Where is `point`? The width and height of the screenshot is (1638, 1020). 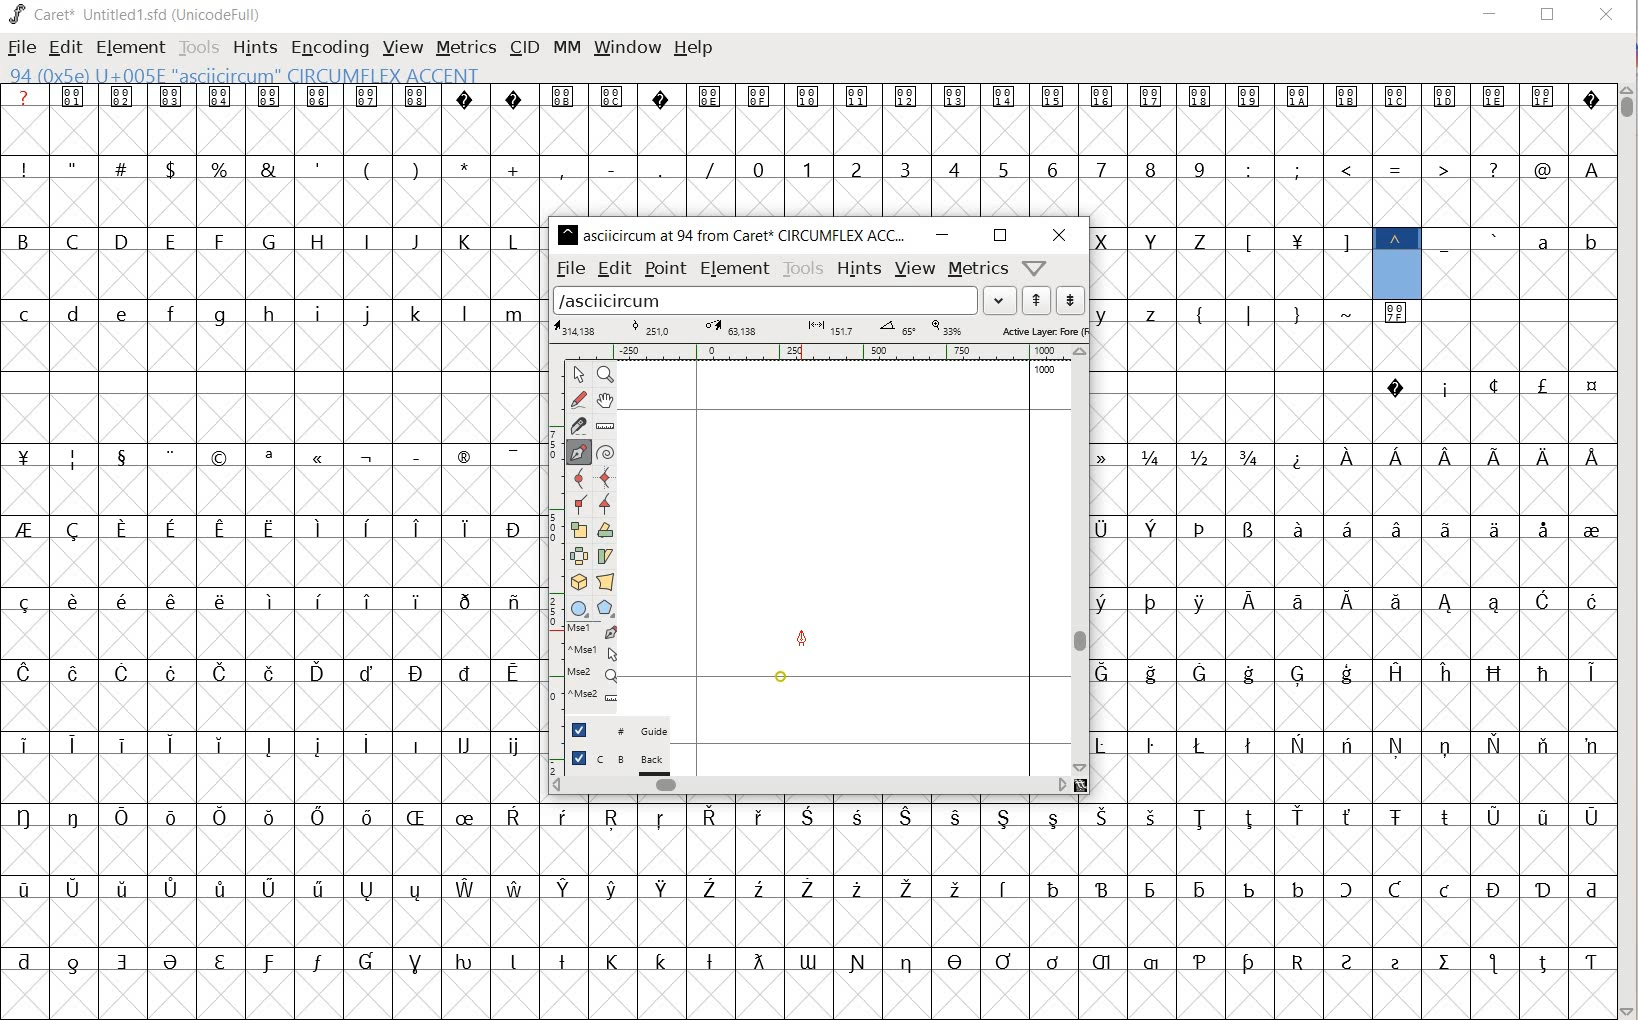 point is located at coordinates (665, 267).